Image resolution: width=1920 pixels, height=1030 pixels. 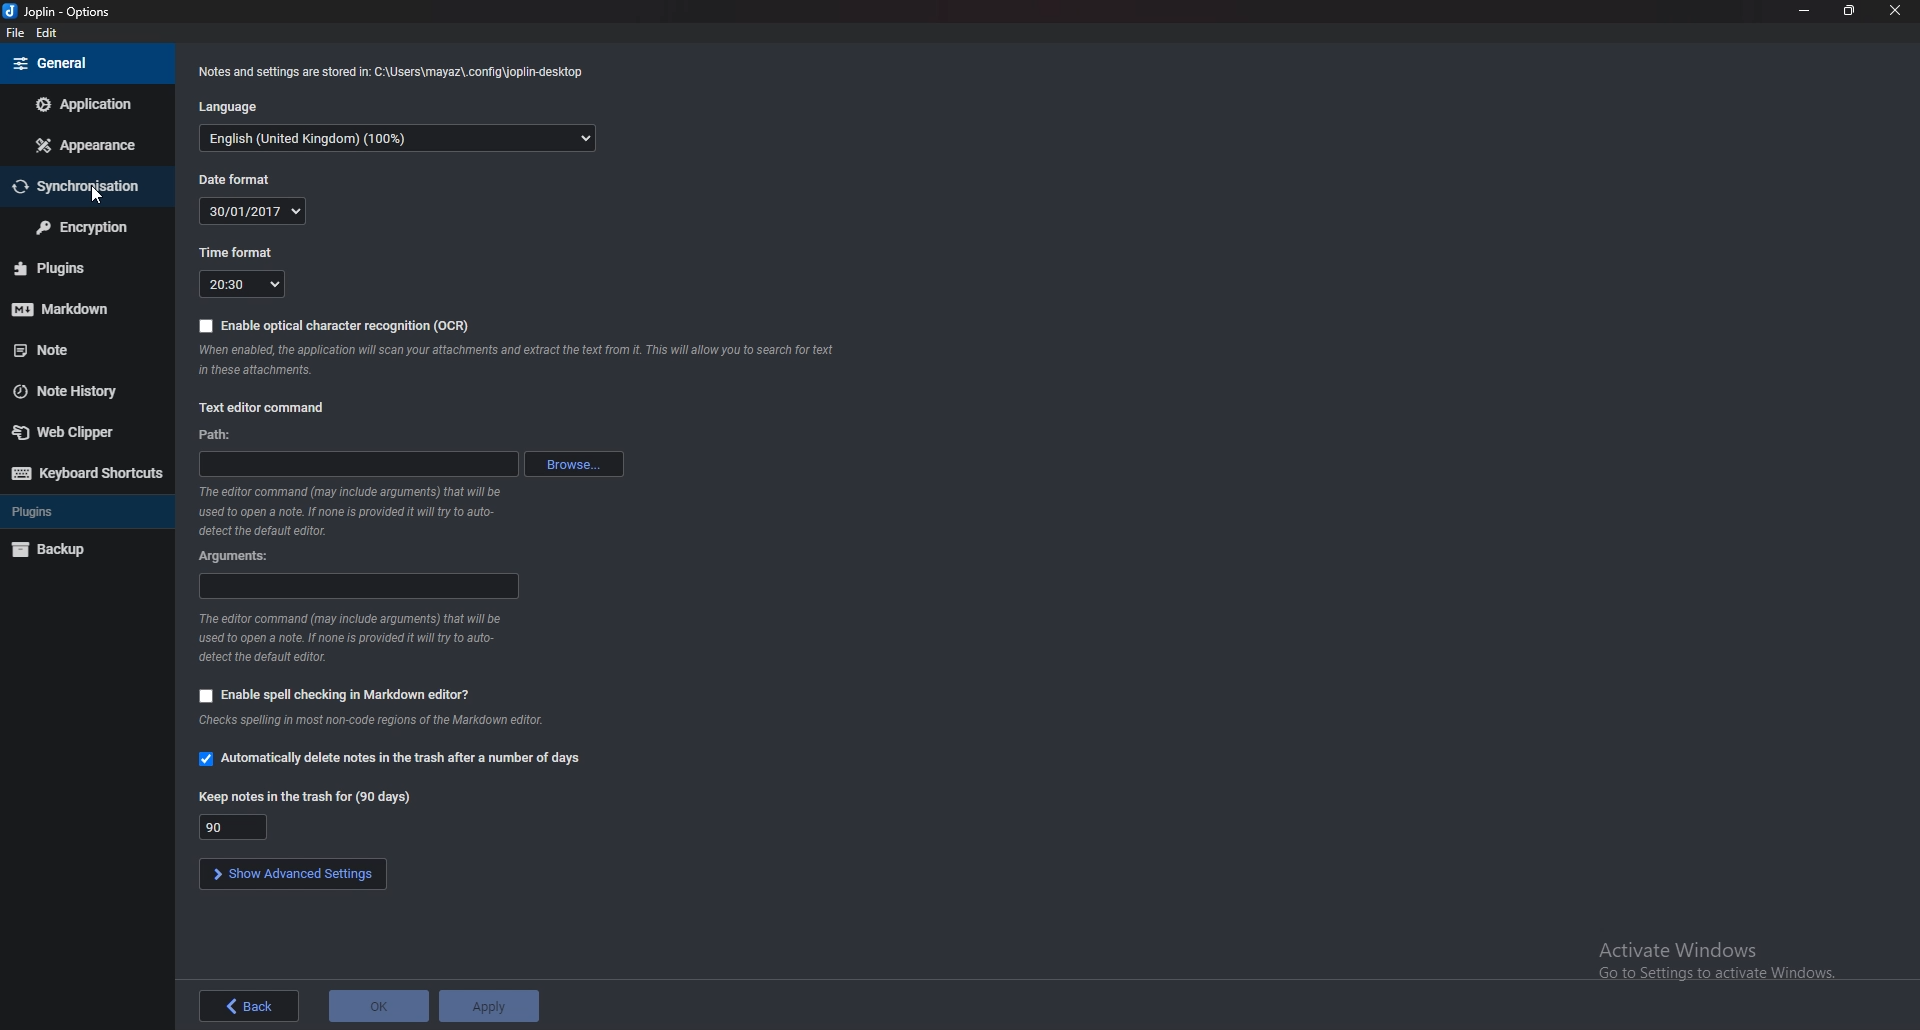 I want to click on automatically delete notes, so click(x=392, y=761).